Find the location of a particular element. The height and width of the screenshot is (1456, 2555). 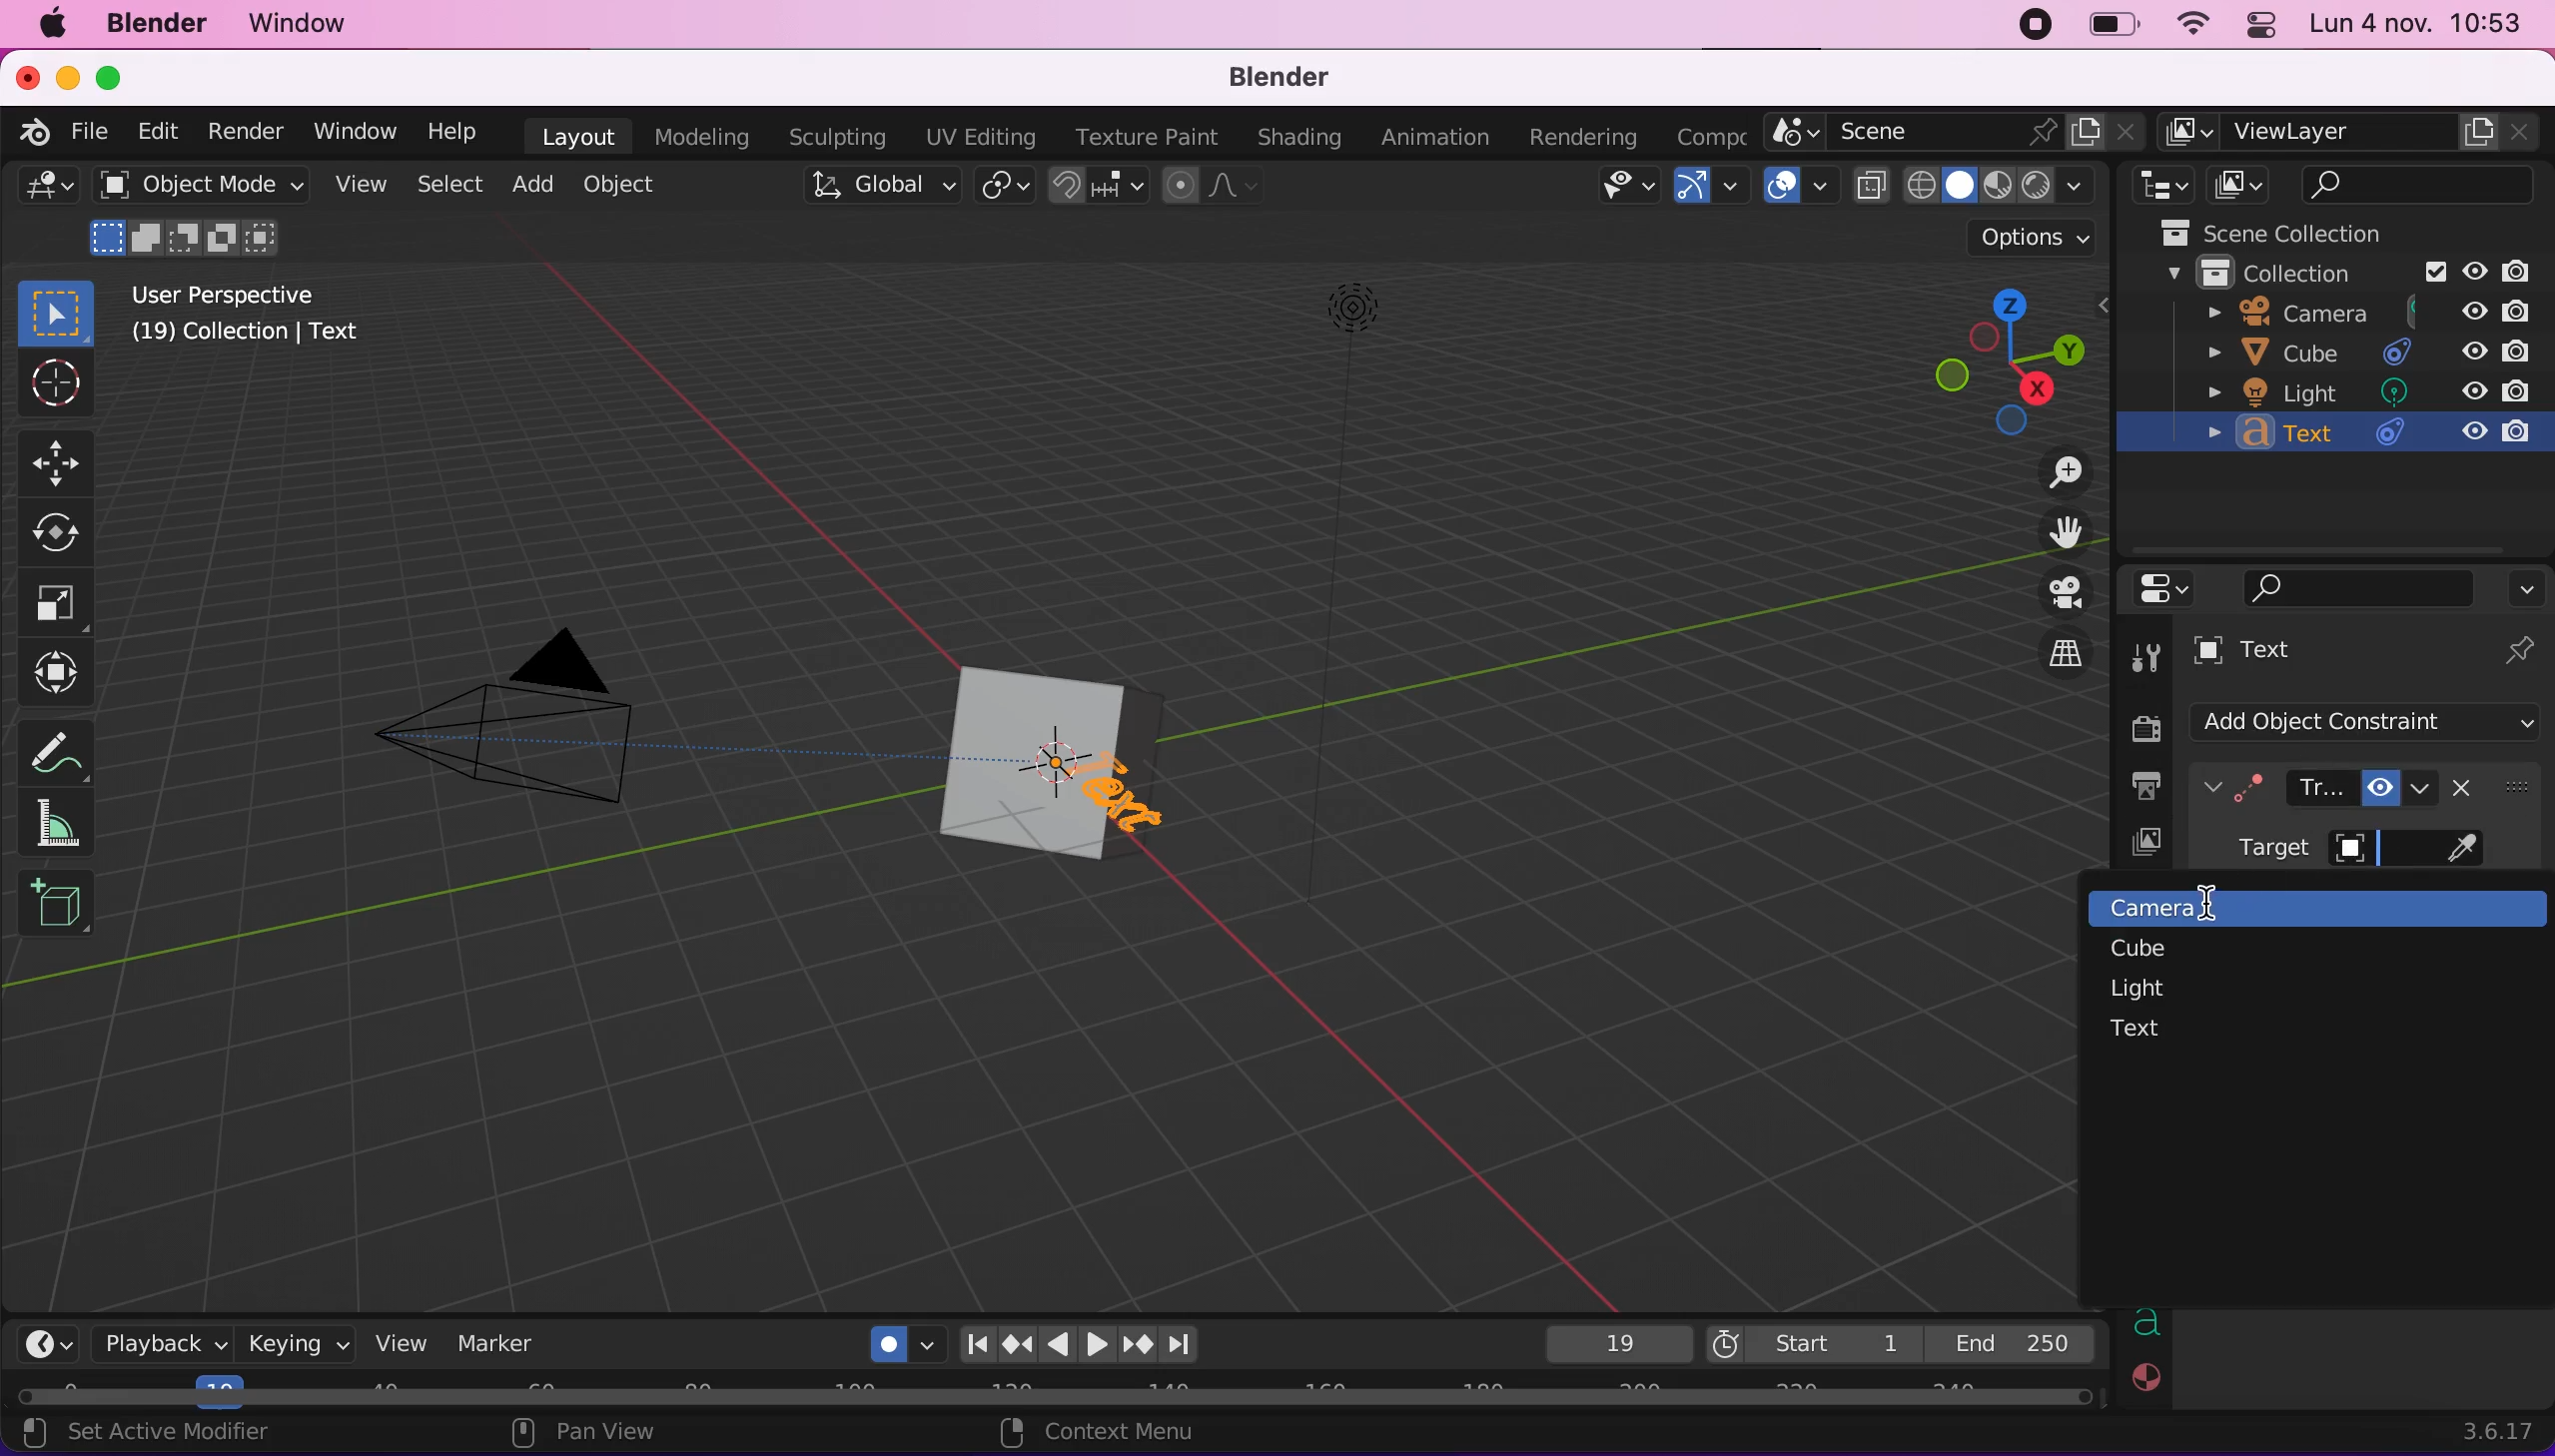

add cube is located at coordinates (58, 914).